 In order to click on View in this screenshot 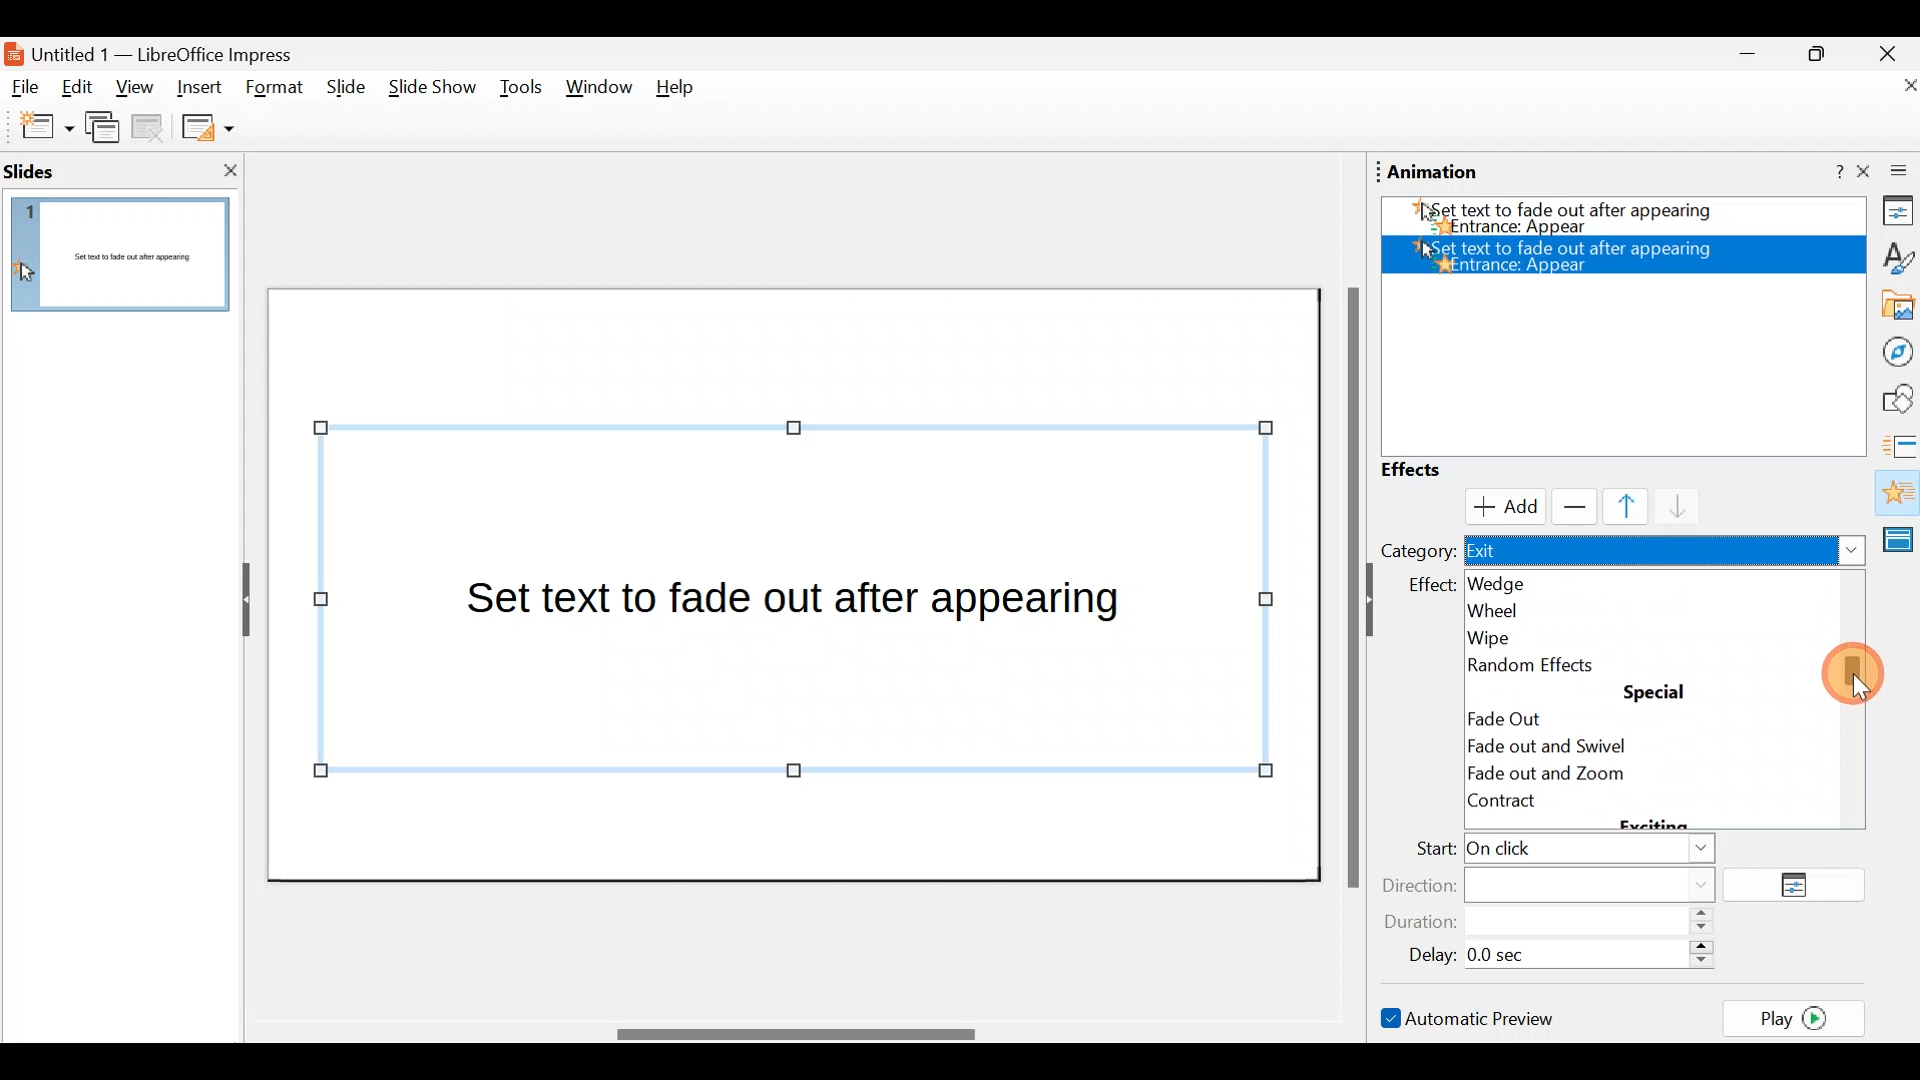, I will do `click(134, 93)`.